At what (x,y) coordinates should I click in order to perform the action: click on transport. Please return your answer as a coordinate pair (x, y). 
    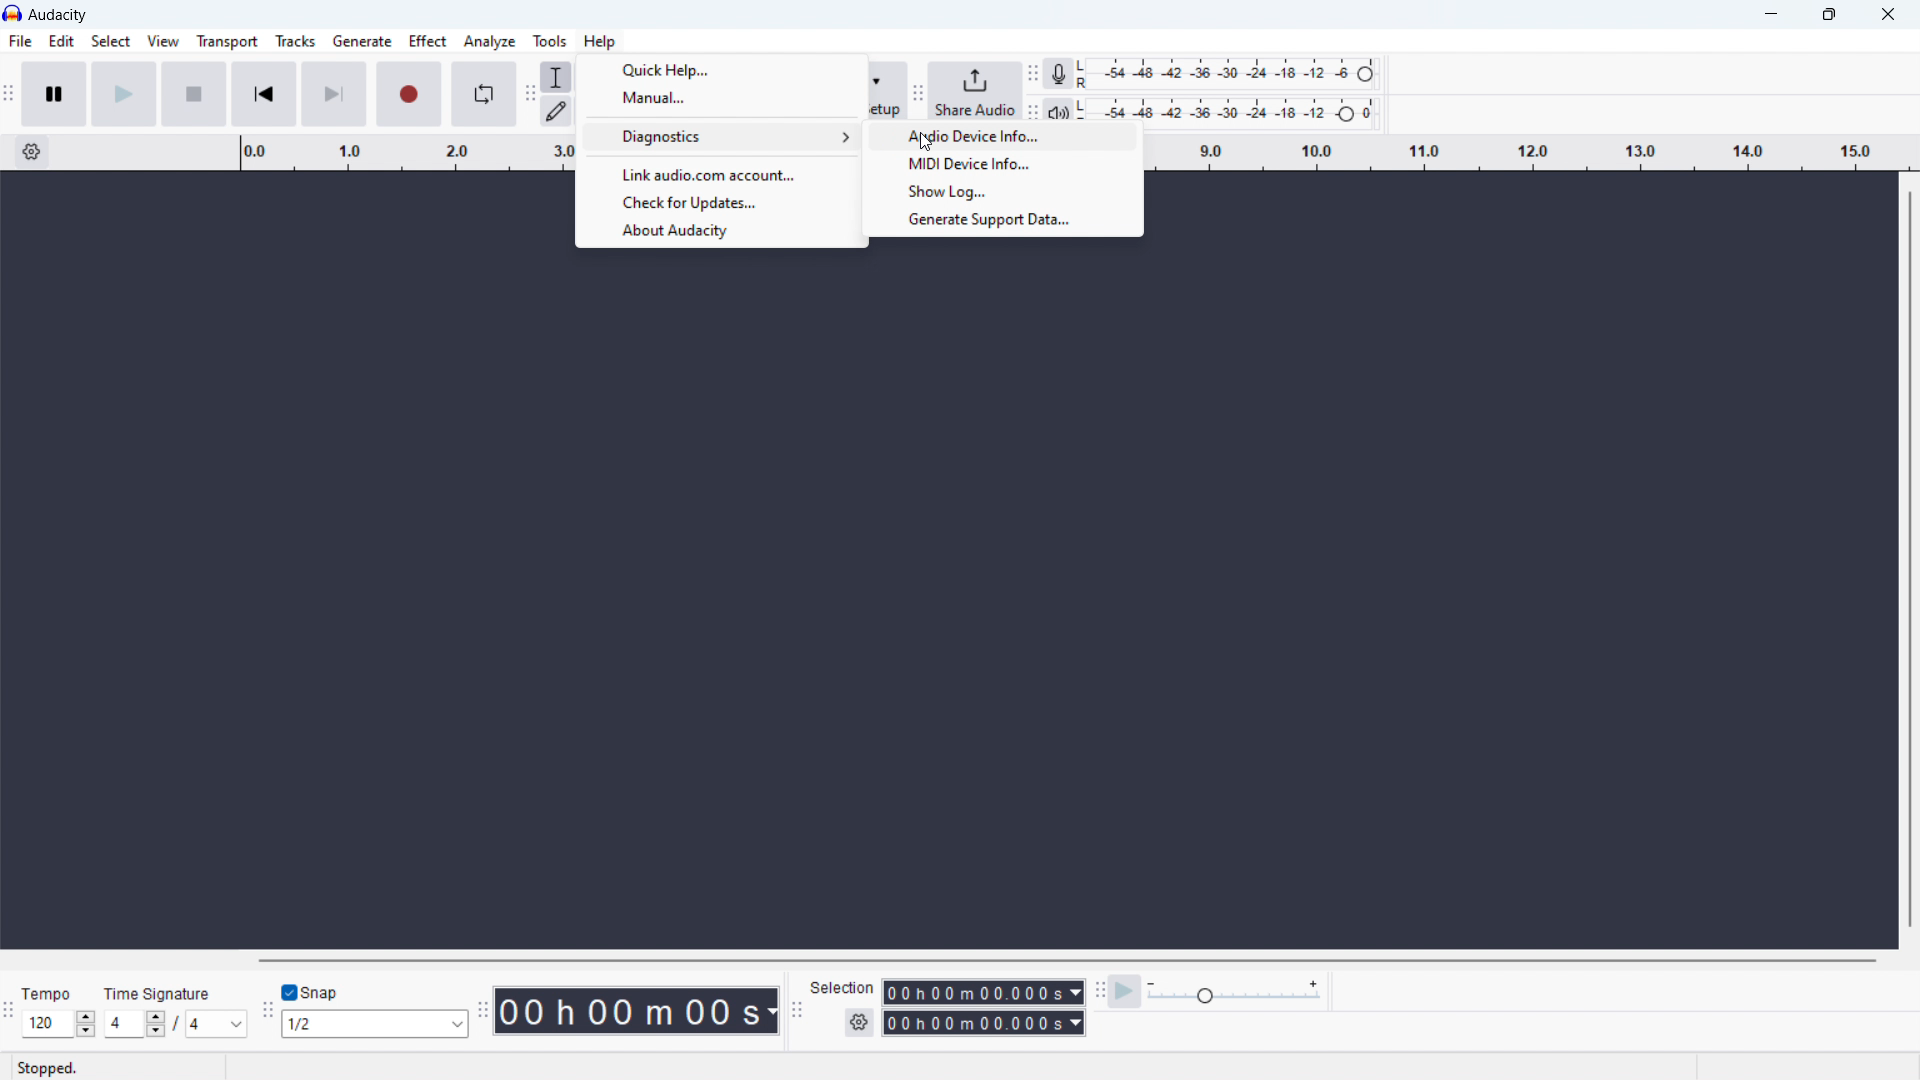
    Looking at the image, I should click on (227, 41).